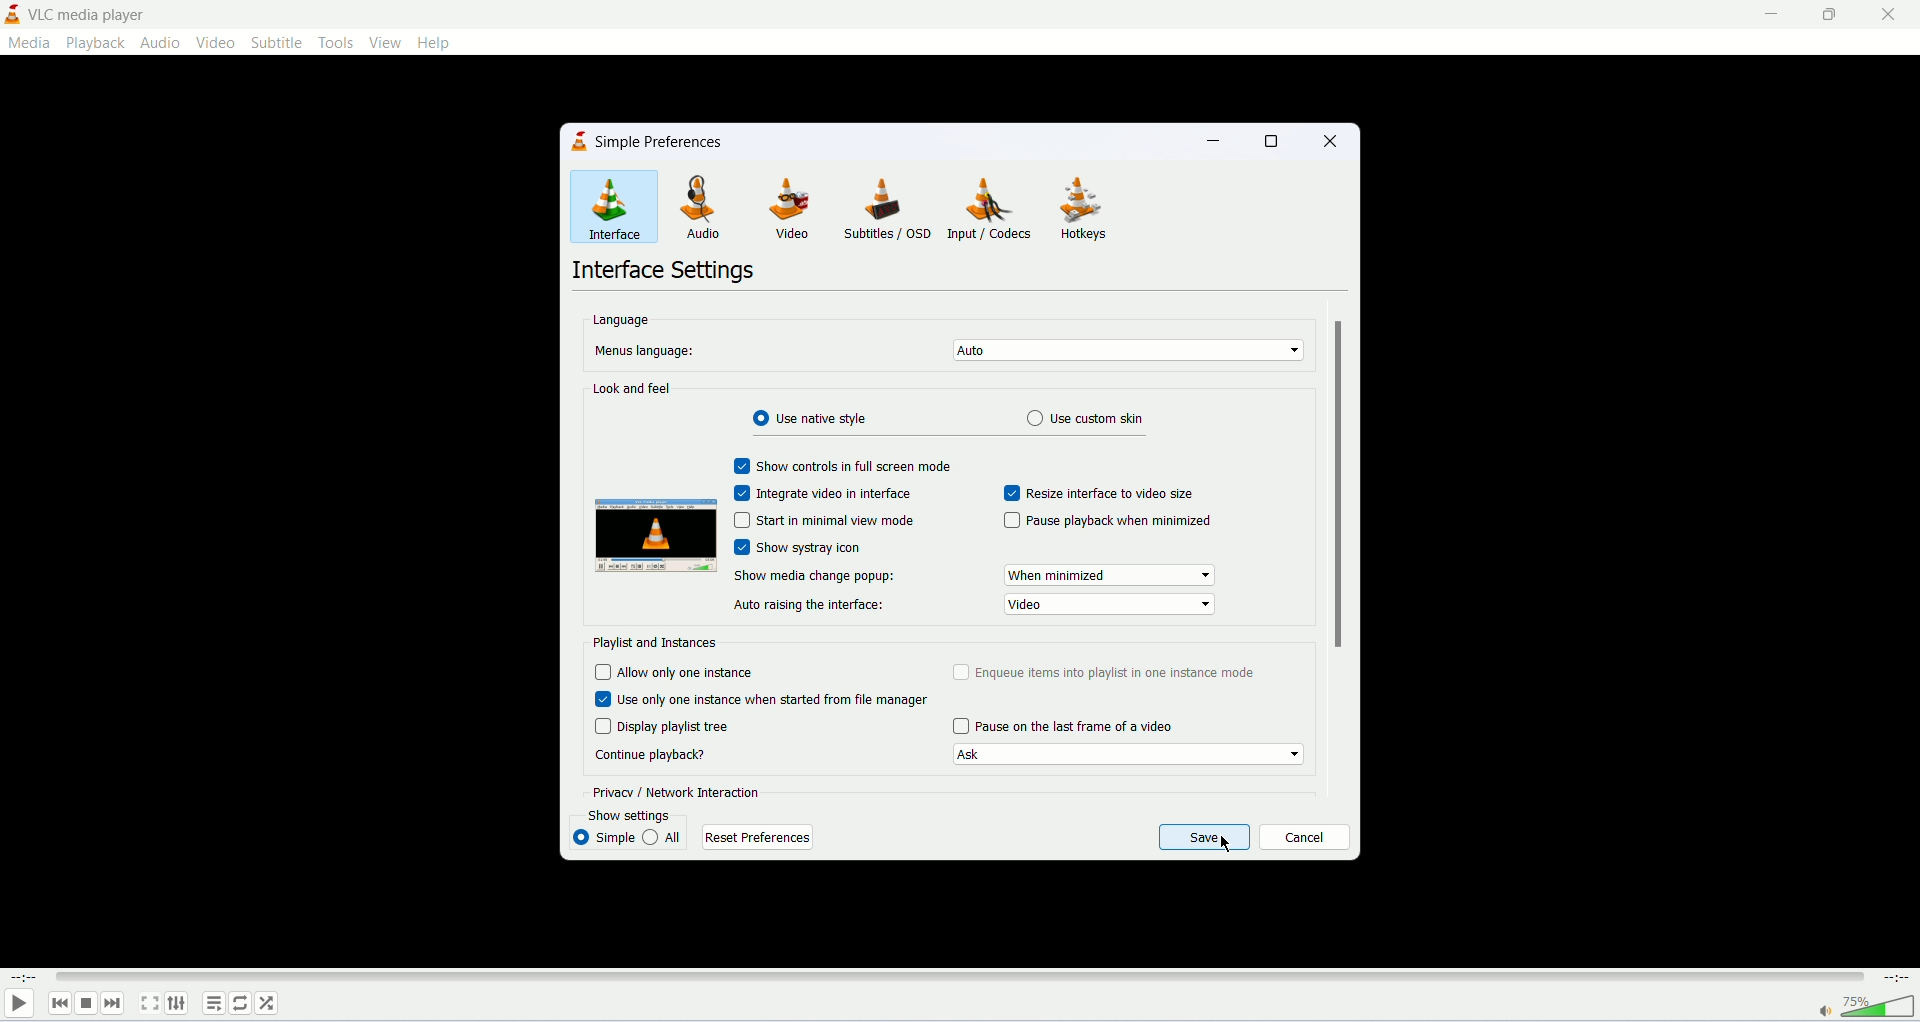 This screenshot has width=1920, height=1022. Describe the element at coordinates (1209, 142) in the screenshot. I see `minimize` at that location.